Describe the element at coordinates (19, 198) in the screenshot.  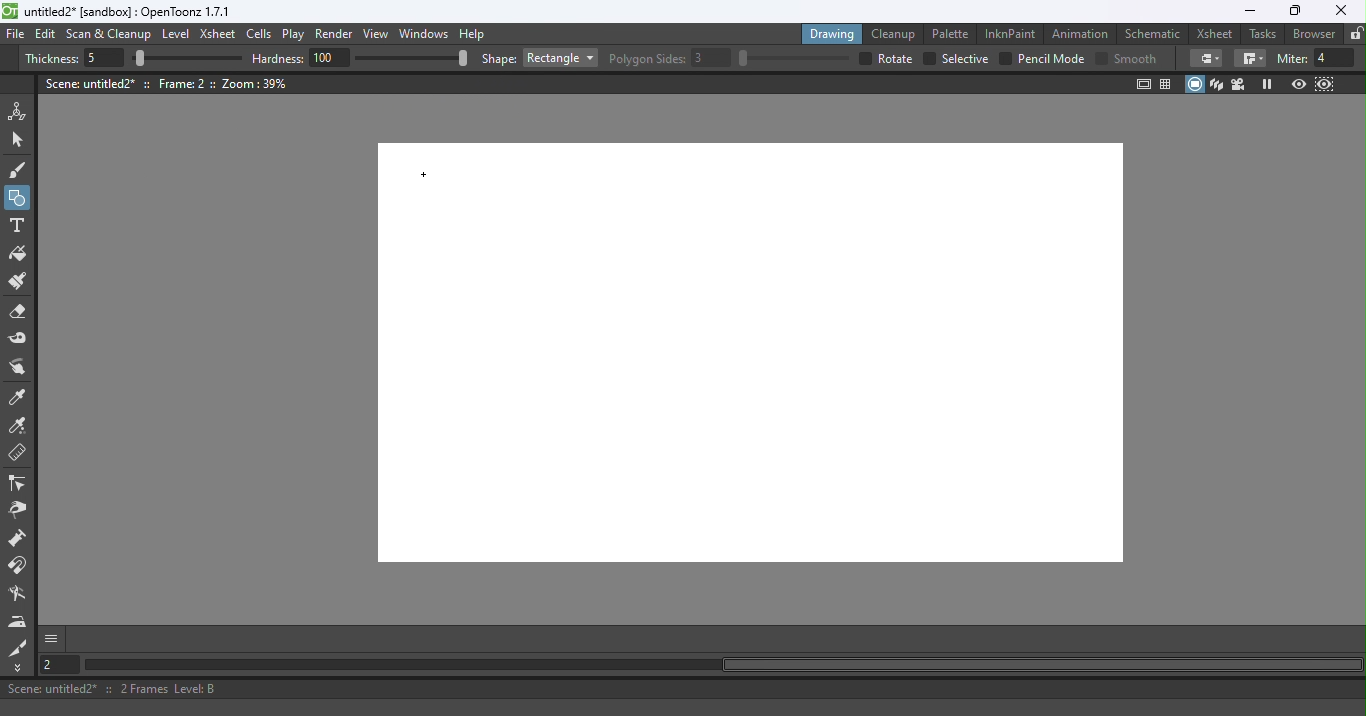
I see `Geometric tool` at that location.